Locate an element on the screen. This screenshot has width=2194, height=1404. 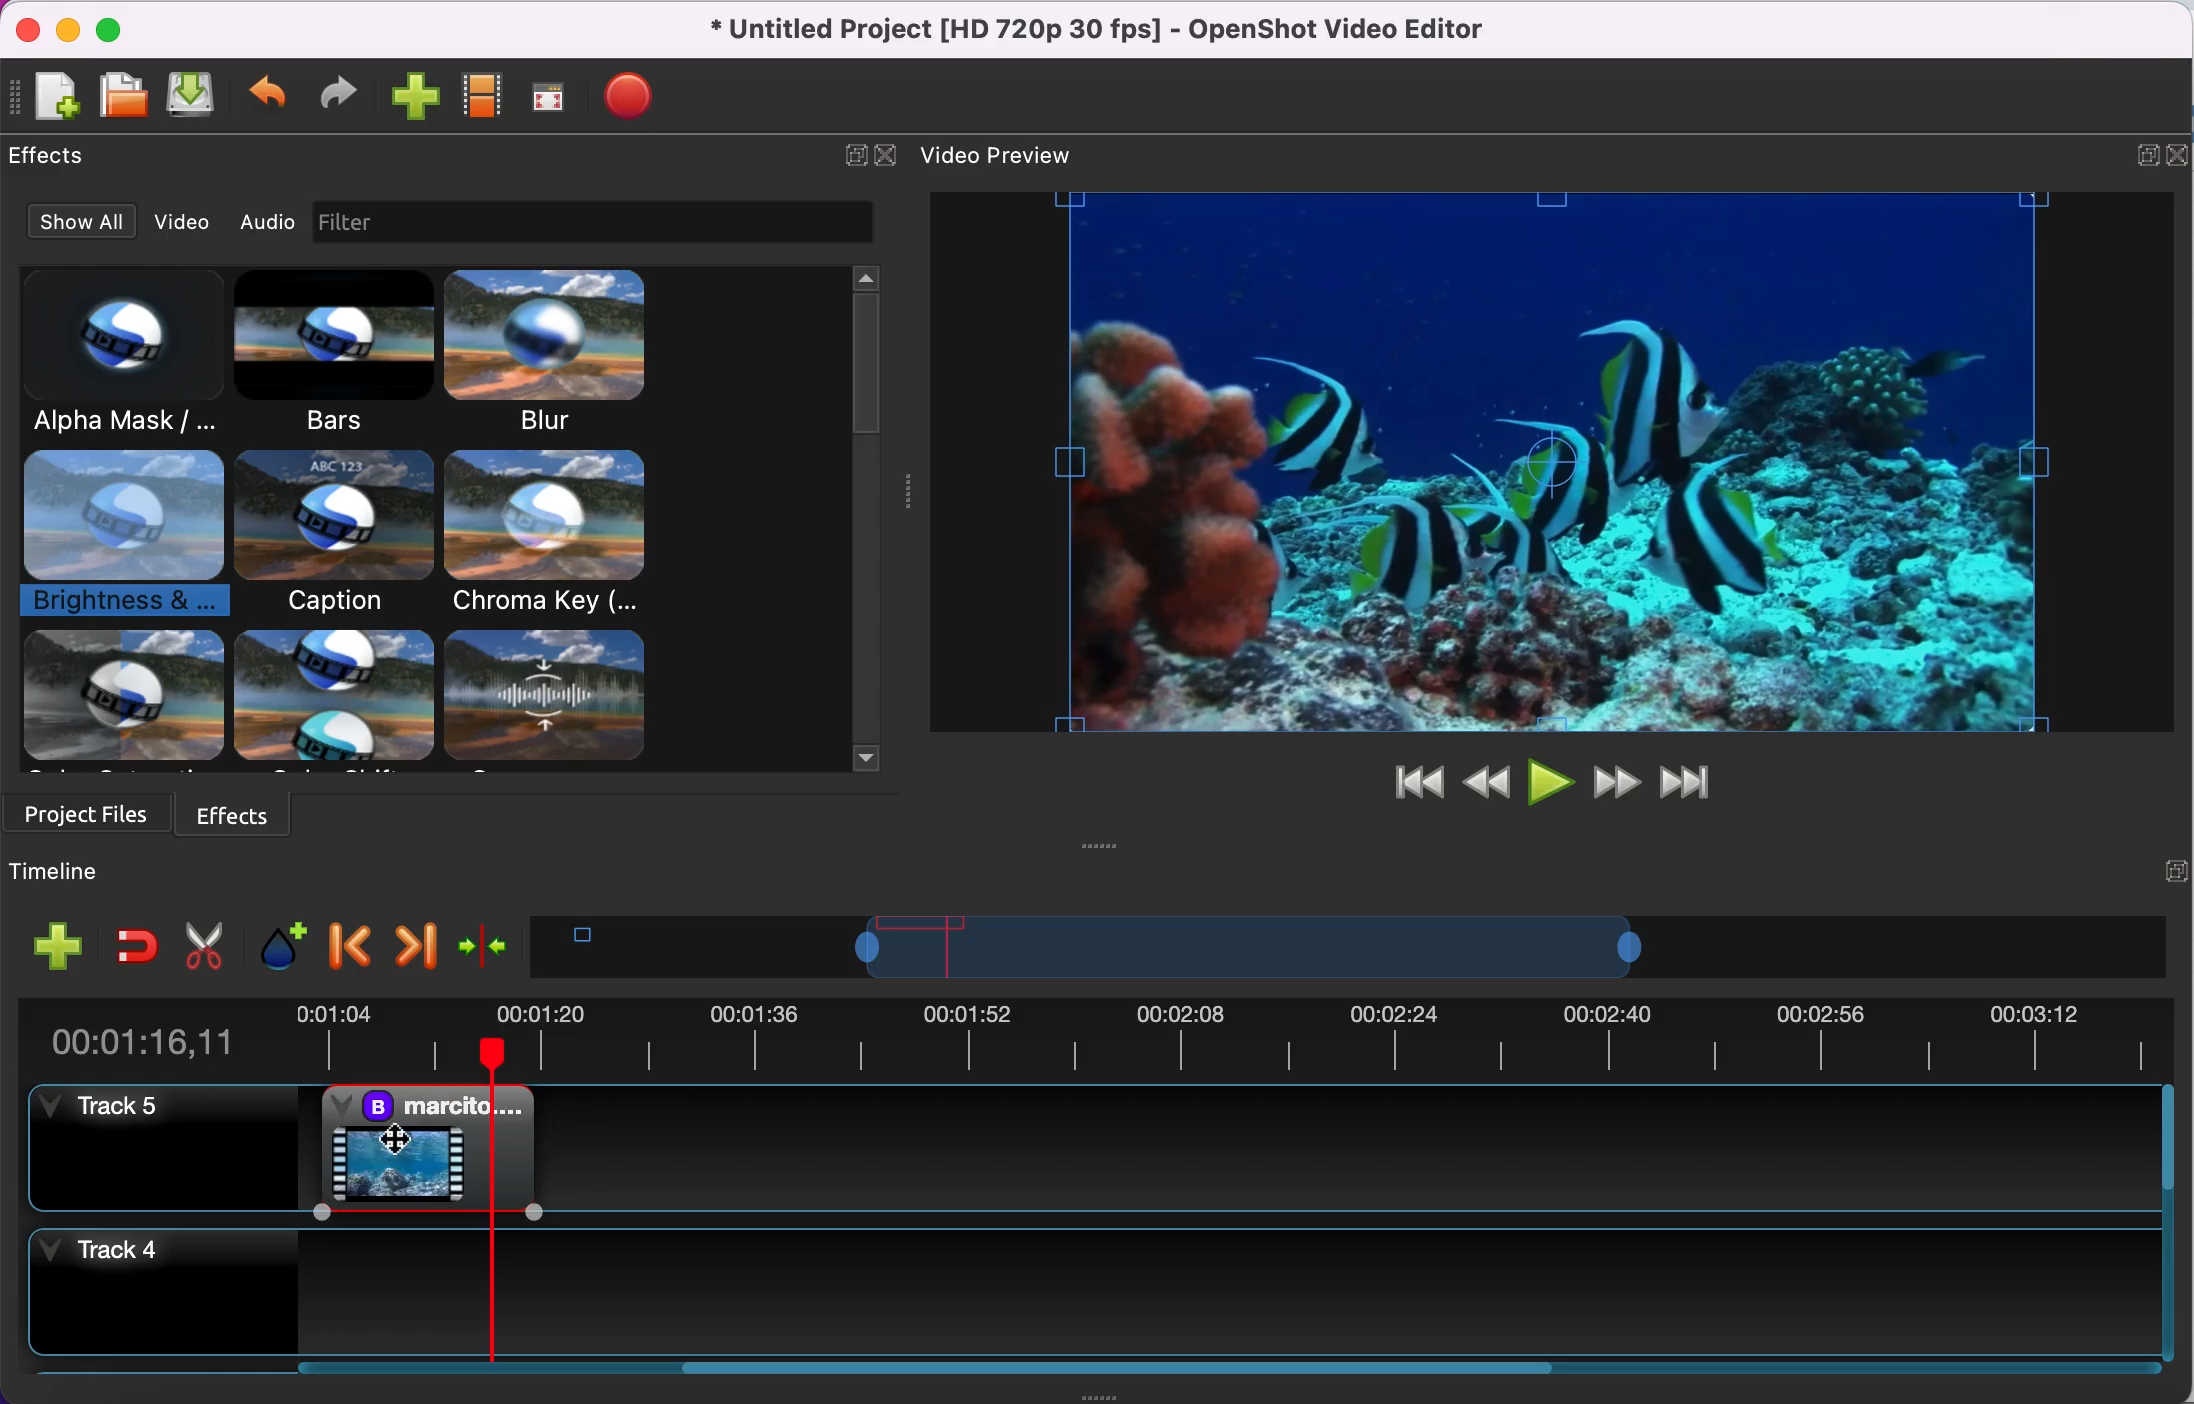
undo is located at coordinates (270, 94).